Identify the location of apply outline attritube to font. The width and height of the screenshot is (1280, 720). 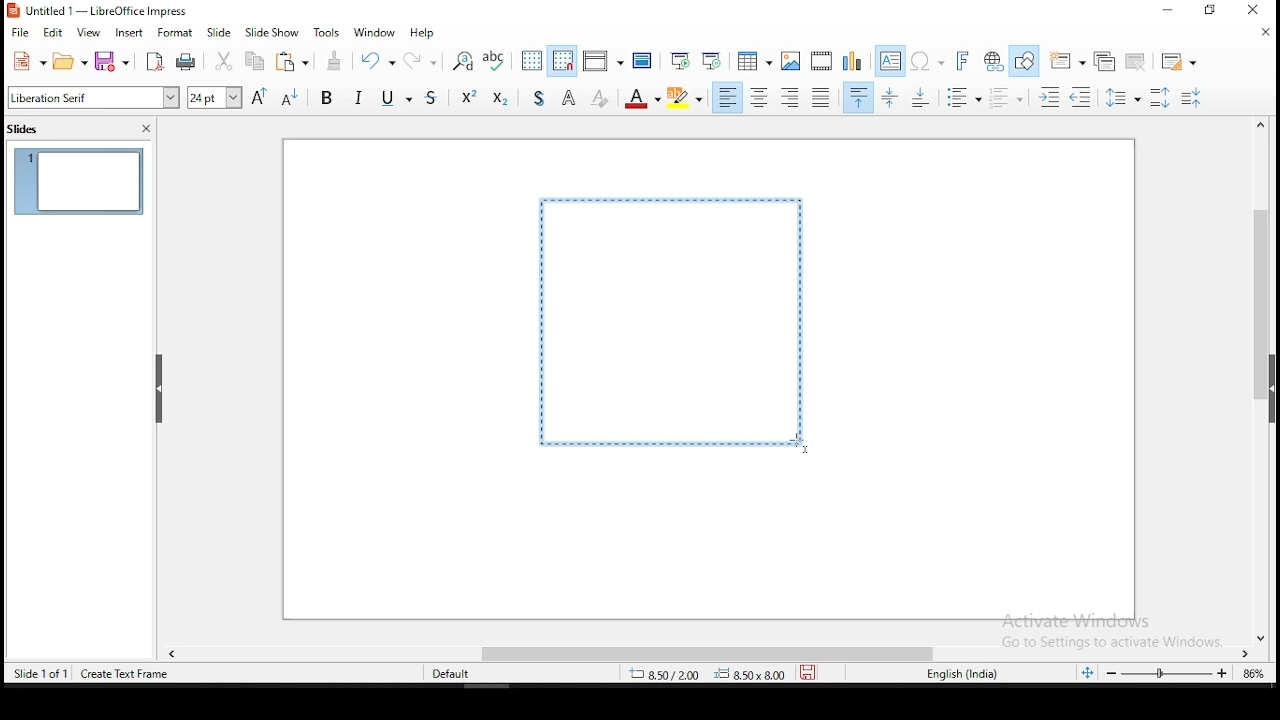
(566, 98).